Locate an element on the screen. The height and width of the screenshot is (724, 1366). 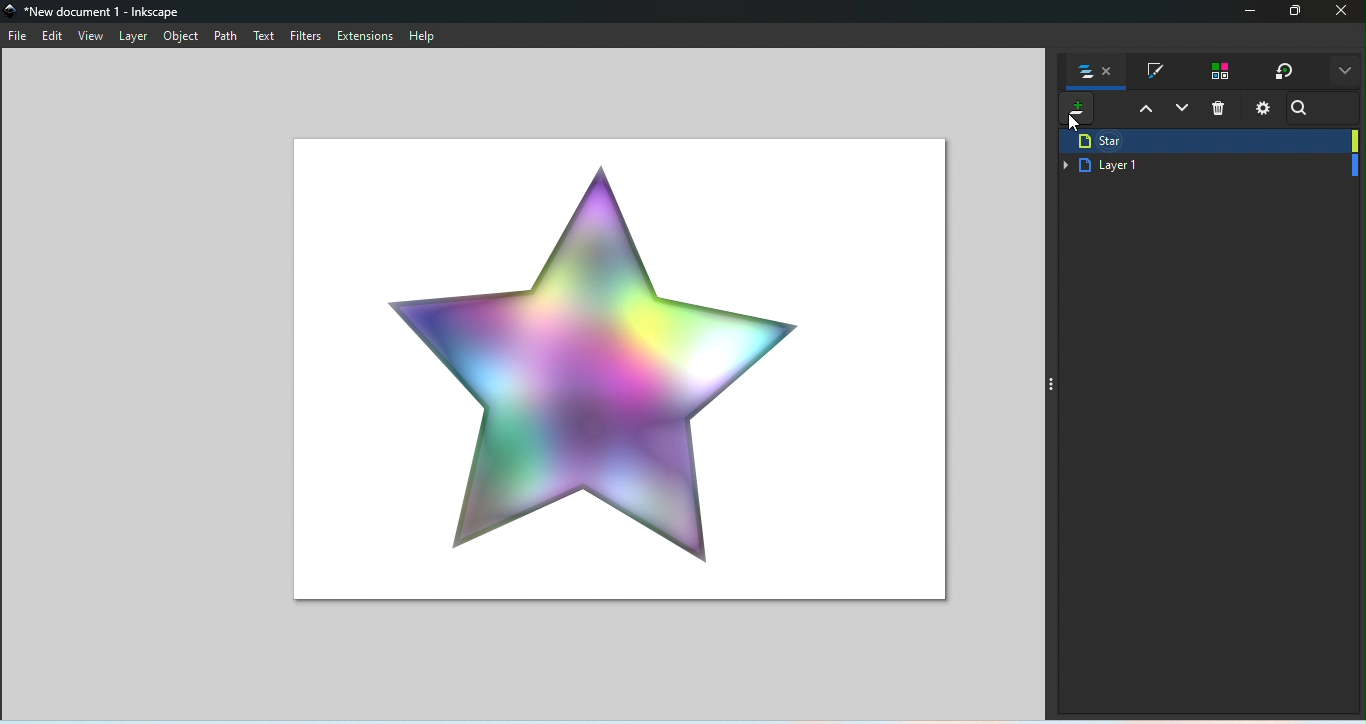
Extensions is located at coordinates (369, 37).